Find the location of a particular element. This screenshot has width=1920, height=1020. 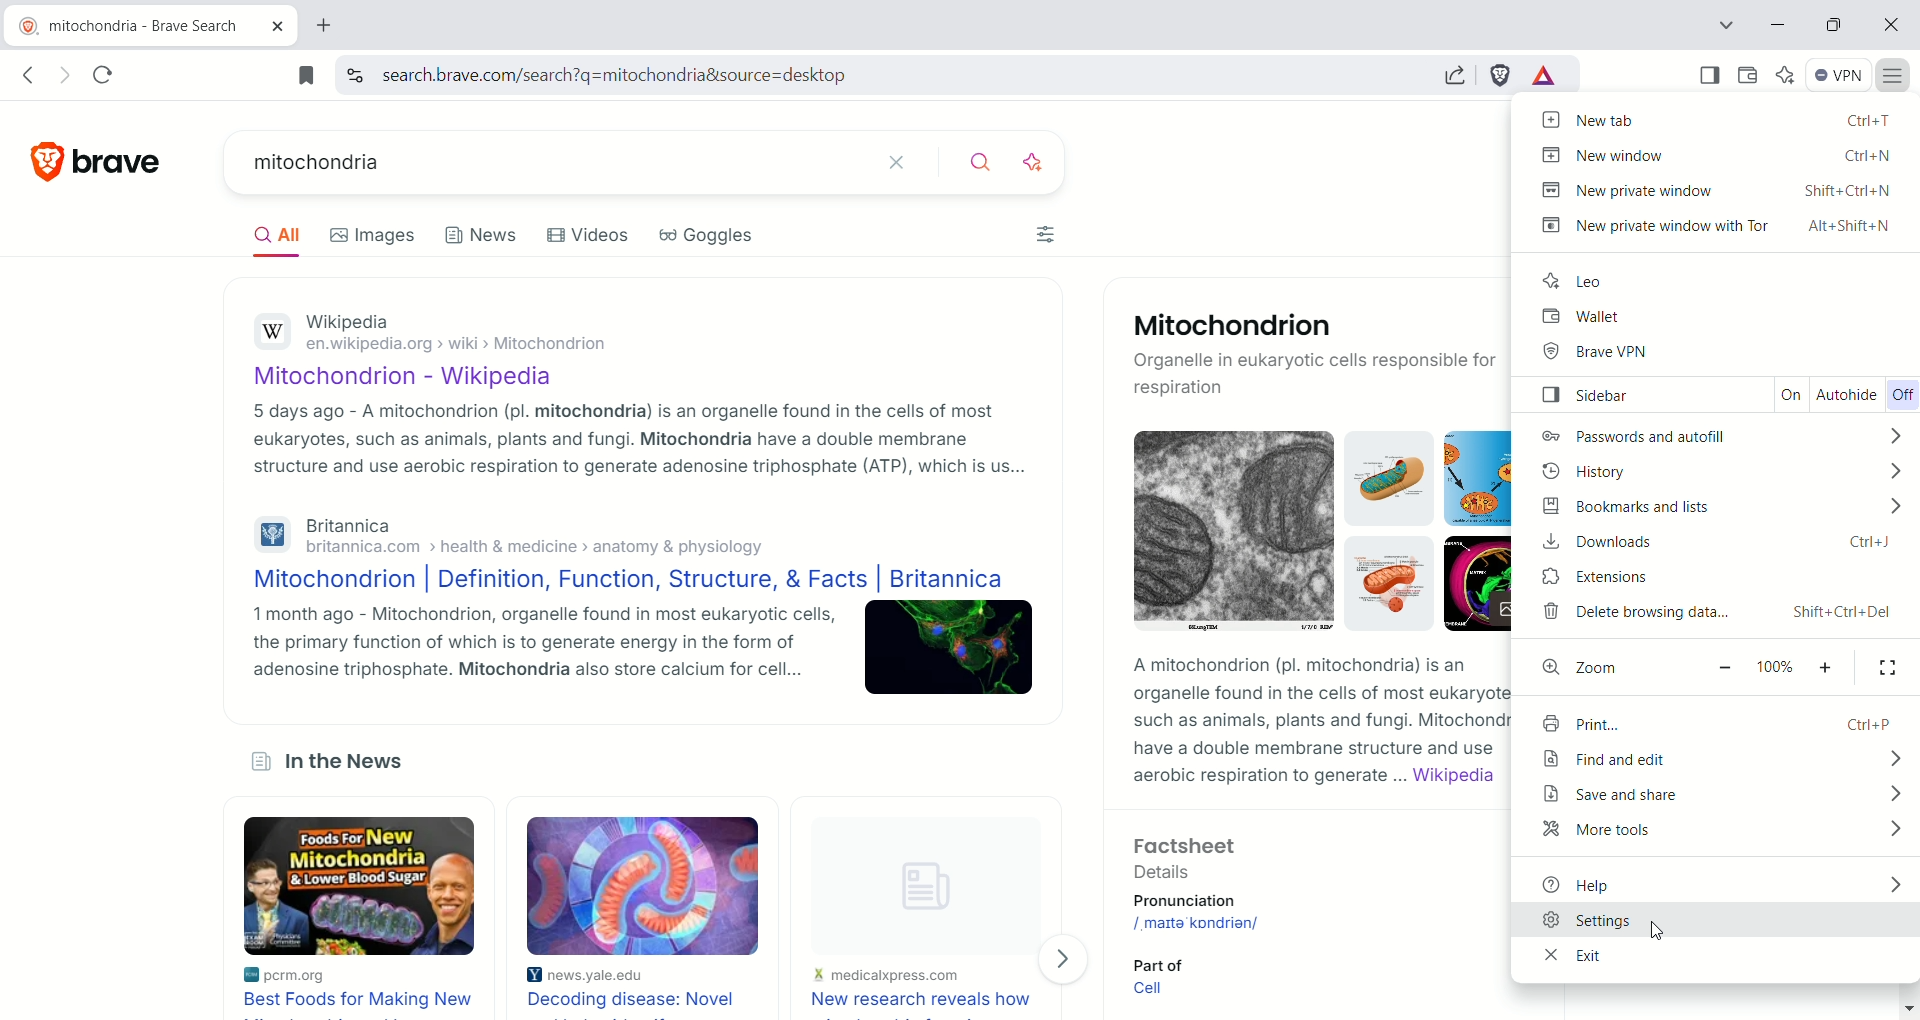

Factsheet
Details
Pronunciation is located at coordinates (1227, 873).